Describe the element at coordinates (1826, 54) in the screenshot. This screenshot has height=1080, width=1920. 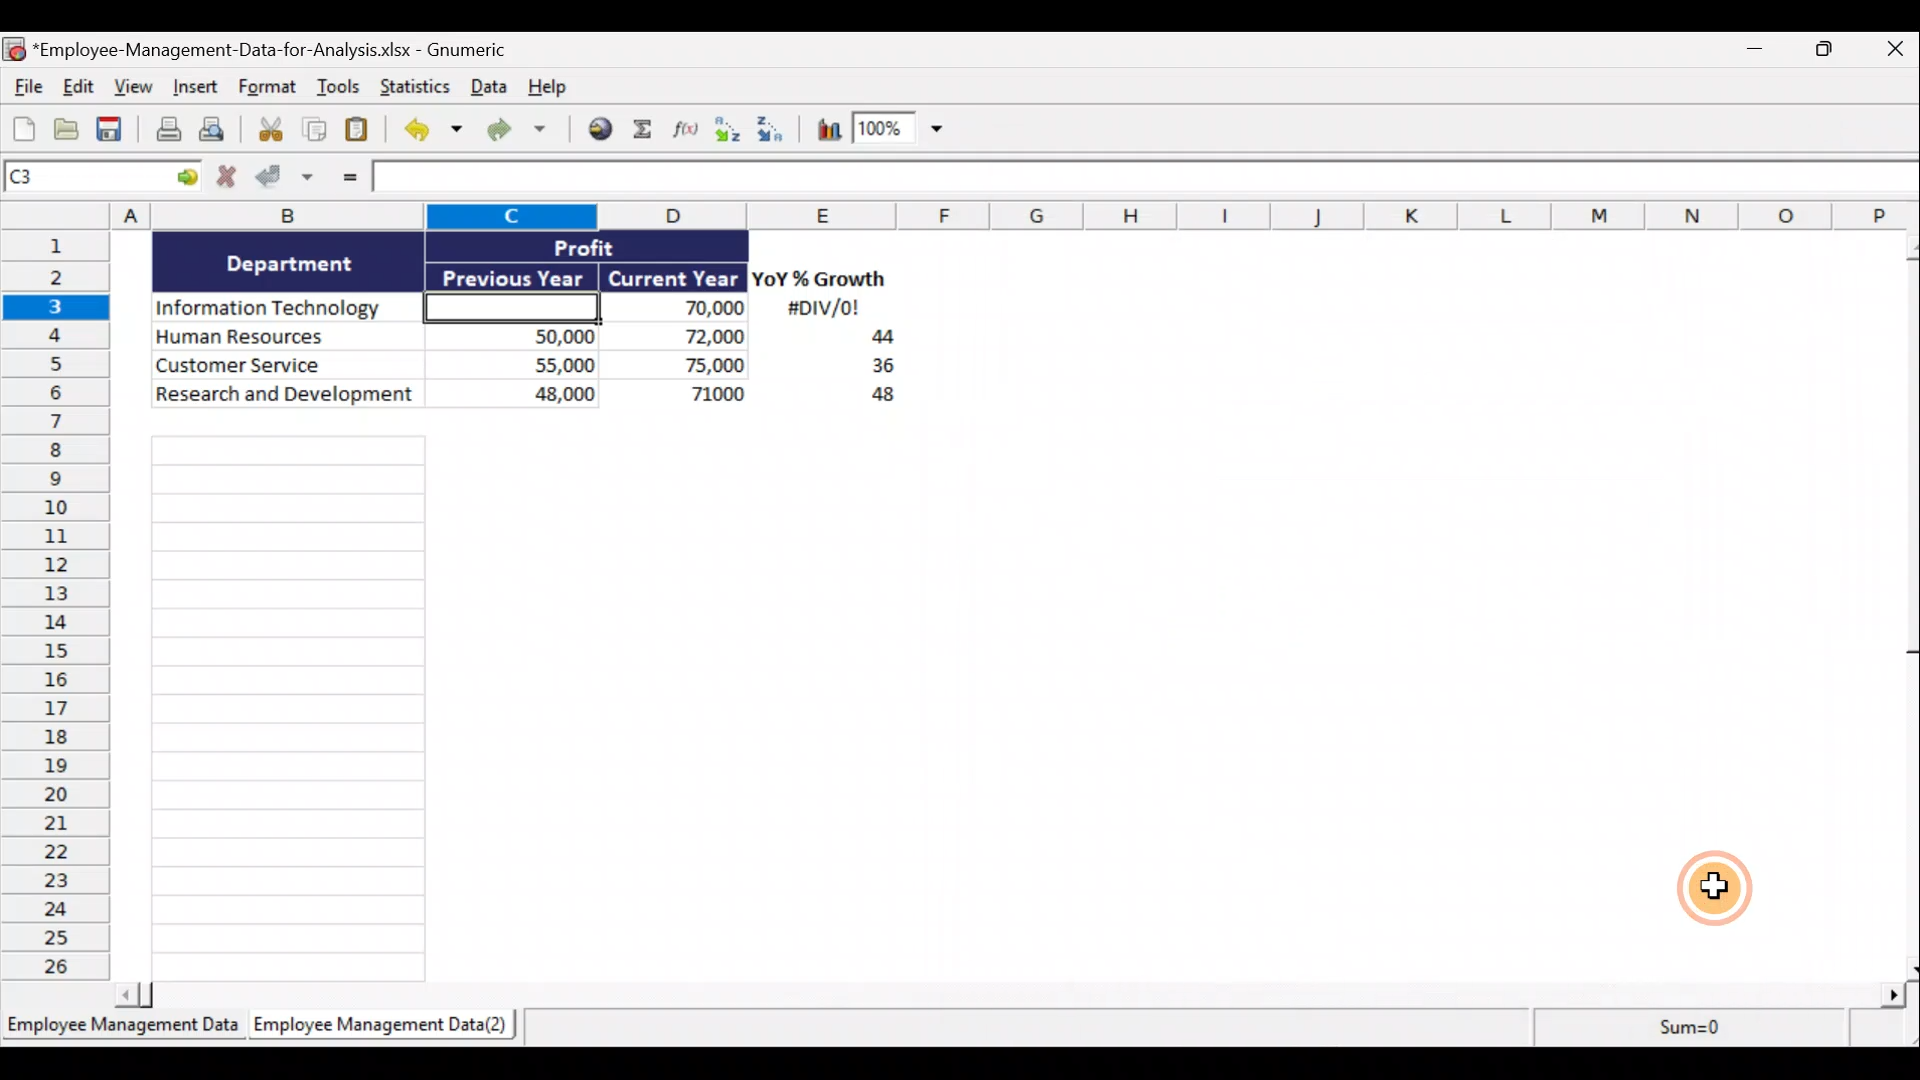
I see `Restore down` at that location.